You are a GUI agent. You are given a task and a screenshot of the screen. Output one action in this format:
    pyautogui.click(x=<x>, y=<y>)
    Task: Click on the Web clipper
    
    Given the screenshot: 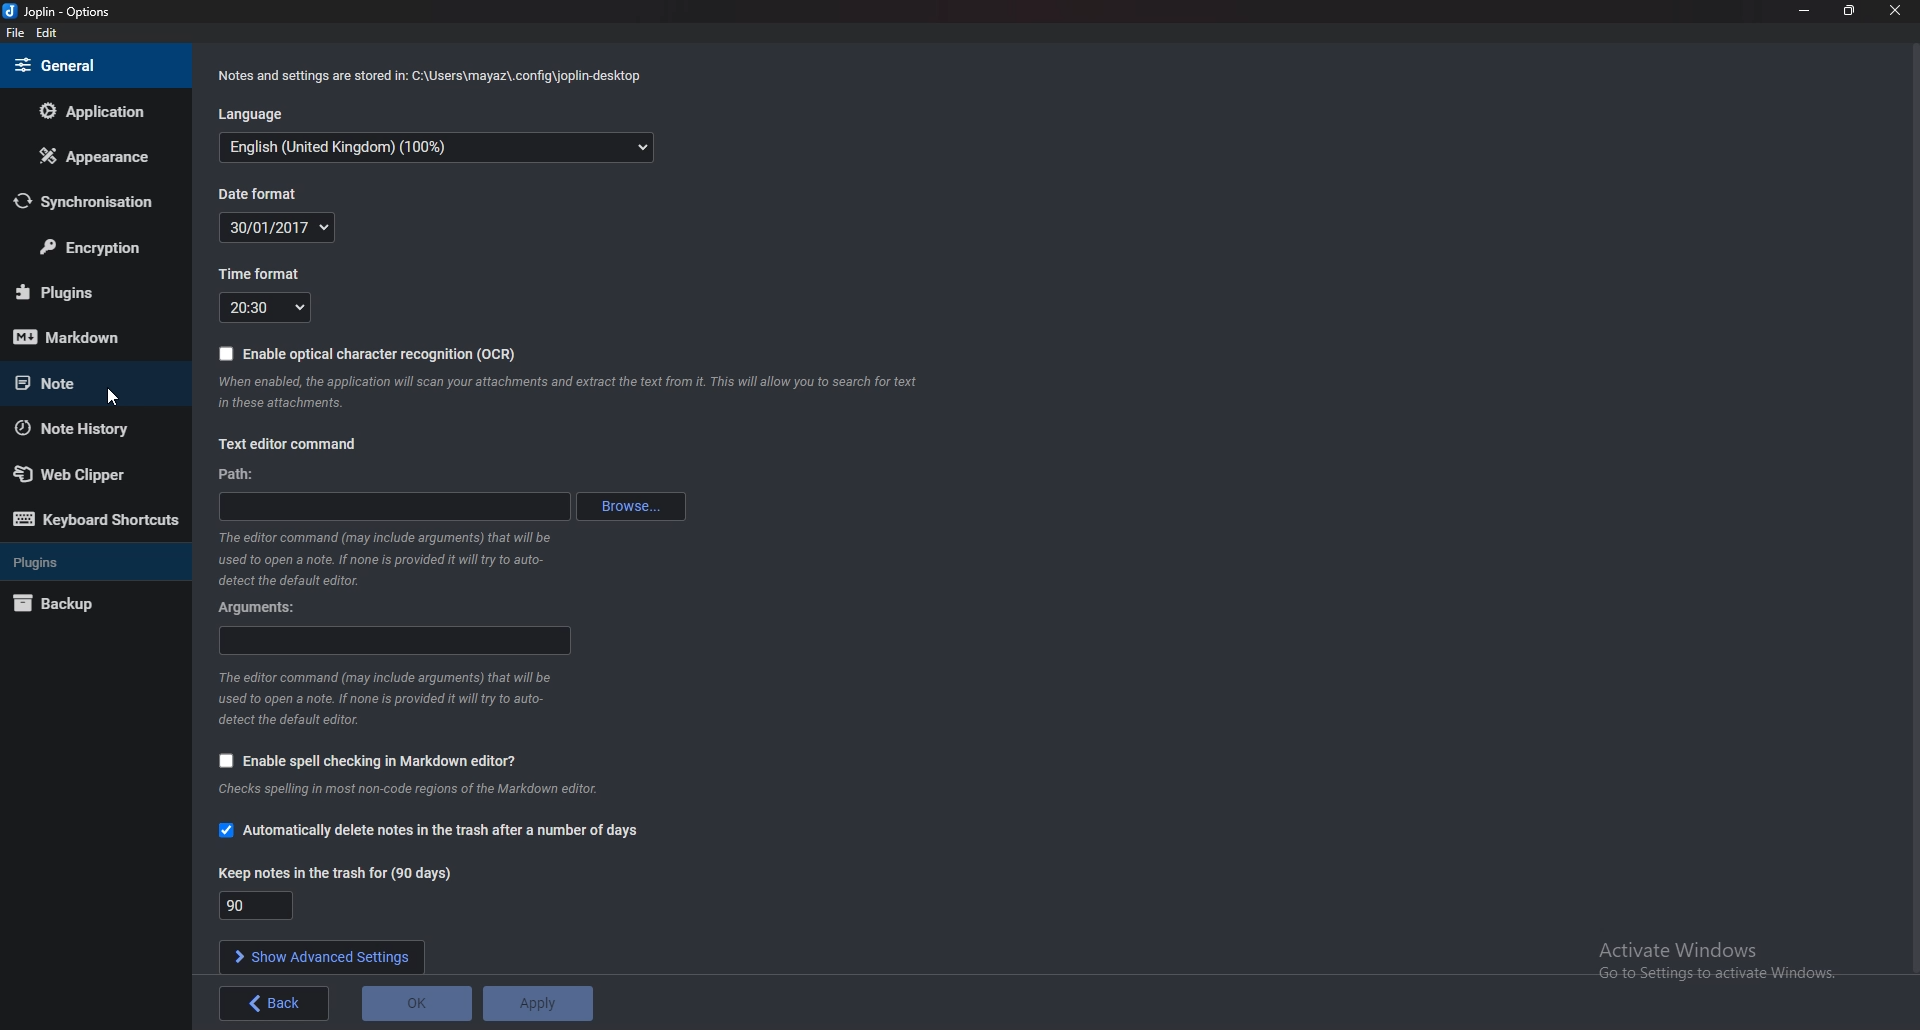 What is the action you would take?
    pyautogui.click(x=86, y=474)
    